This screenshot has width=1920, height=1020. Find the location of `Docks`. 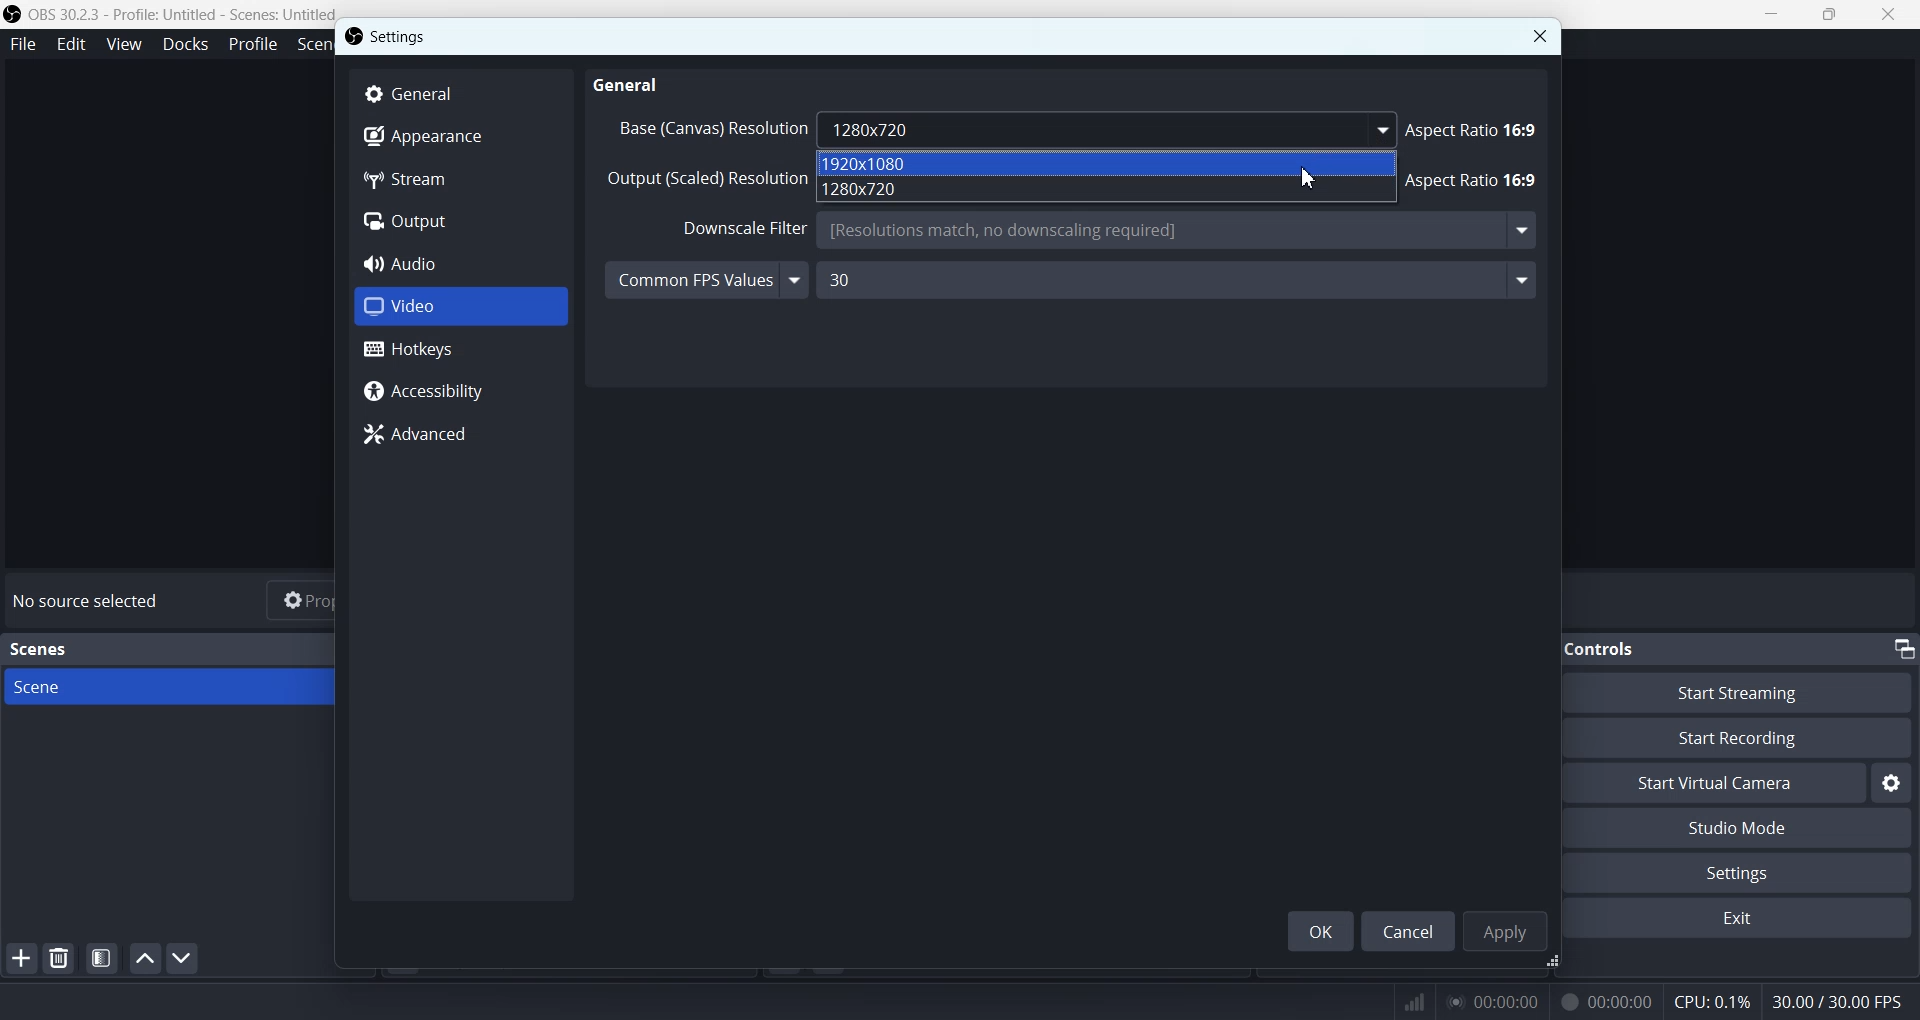

Docks is located at coordinates (185, 45).